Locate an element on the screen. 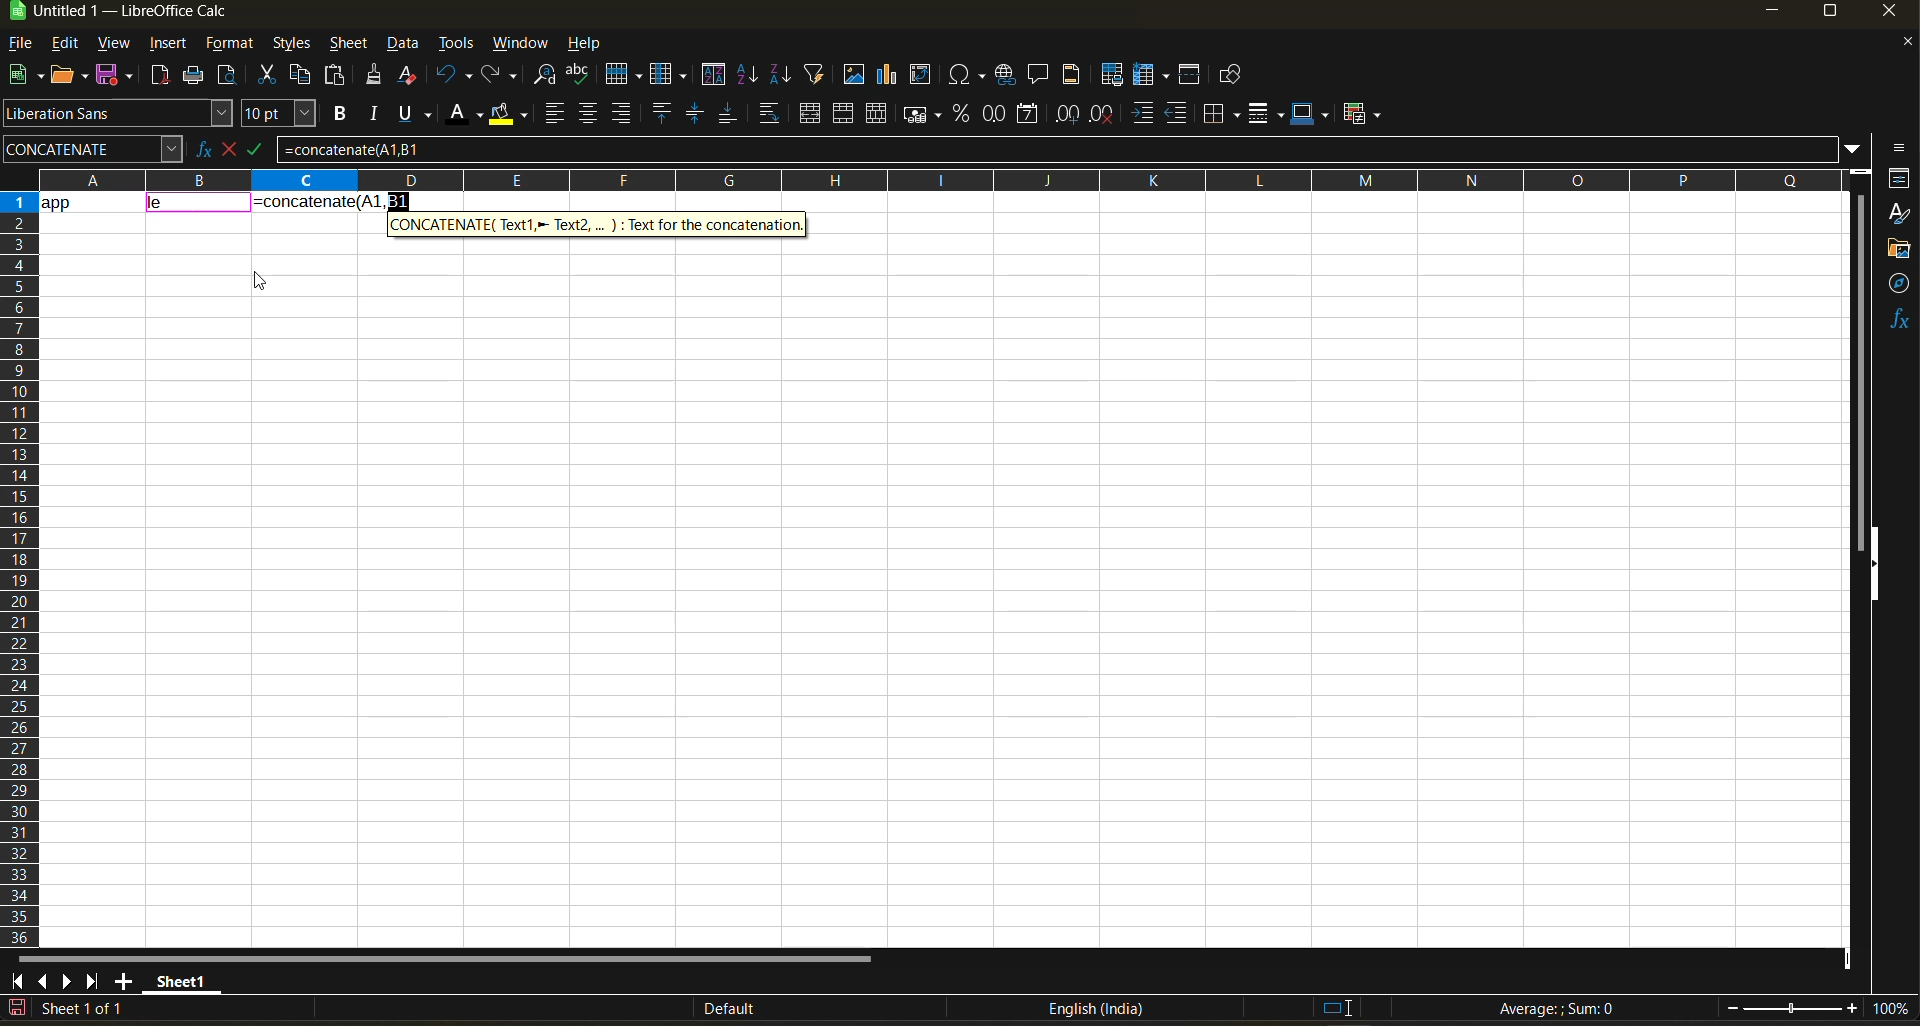  styles is located at coordinates (289, 45).